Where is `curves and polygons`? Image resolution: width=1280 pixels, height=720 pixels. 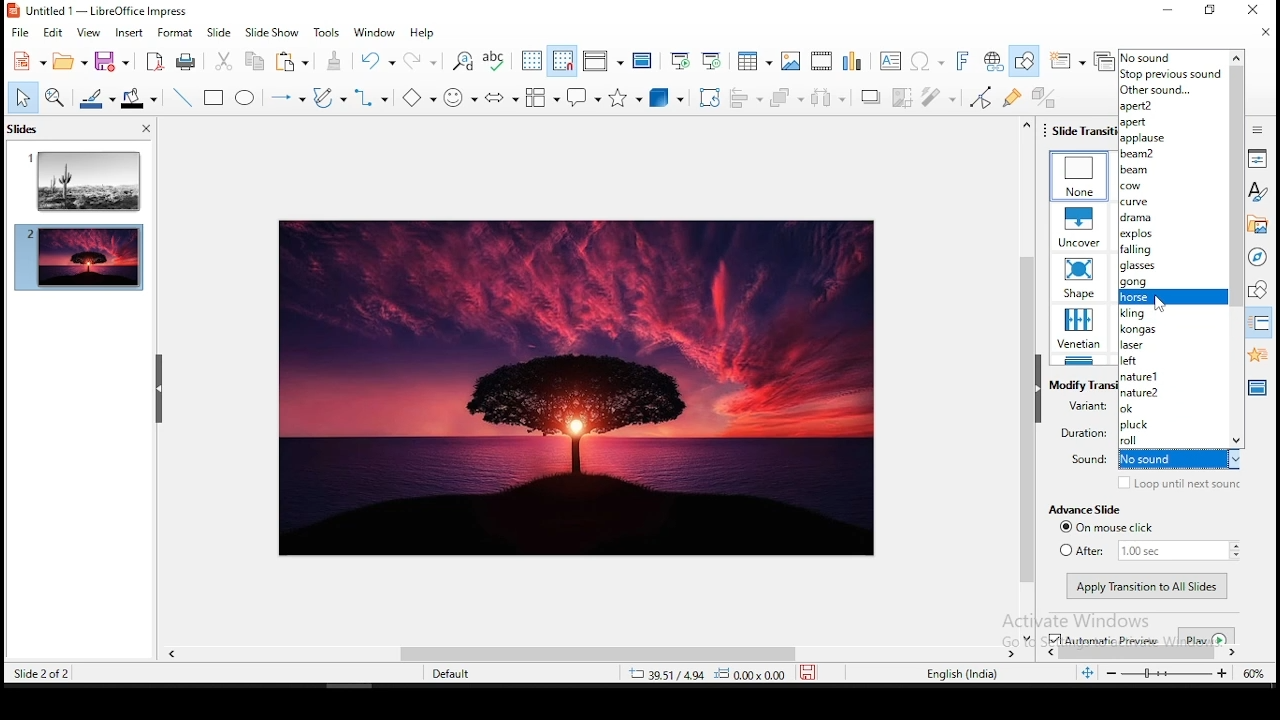
curves and polygons is located at coordinates (330, 98).